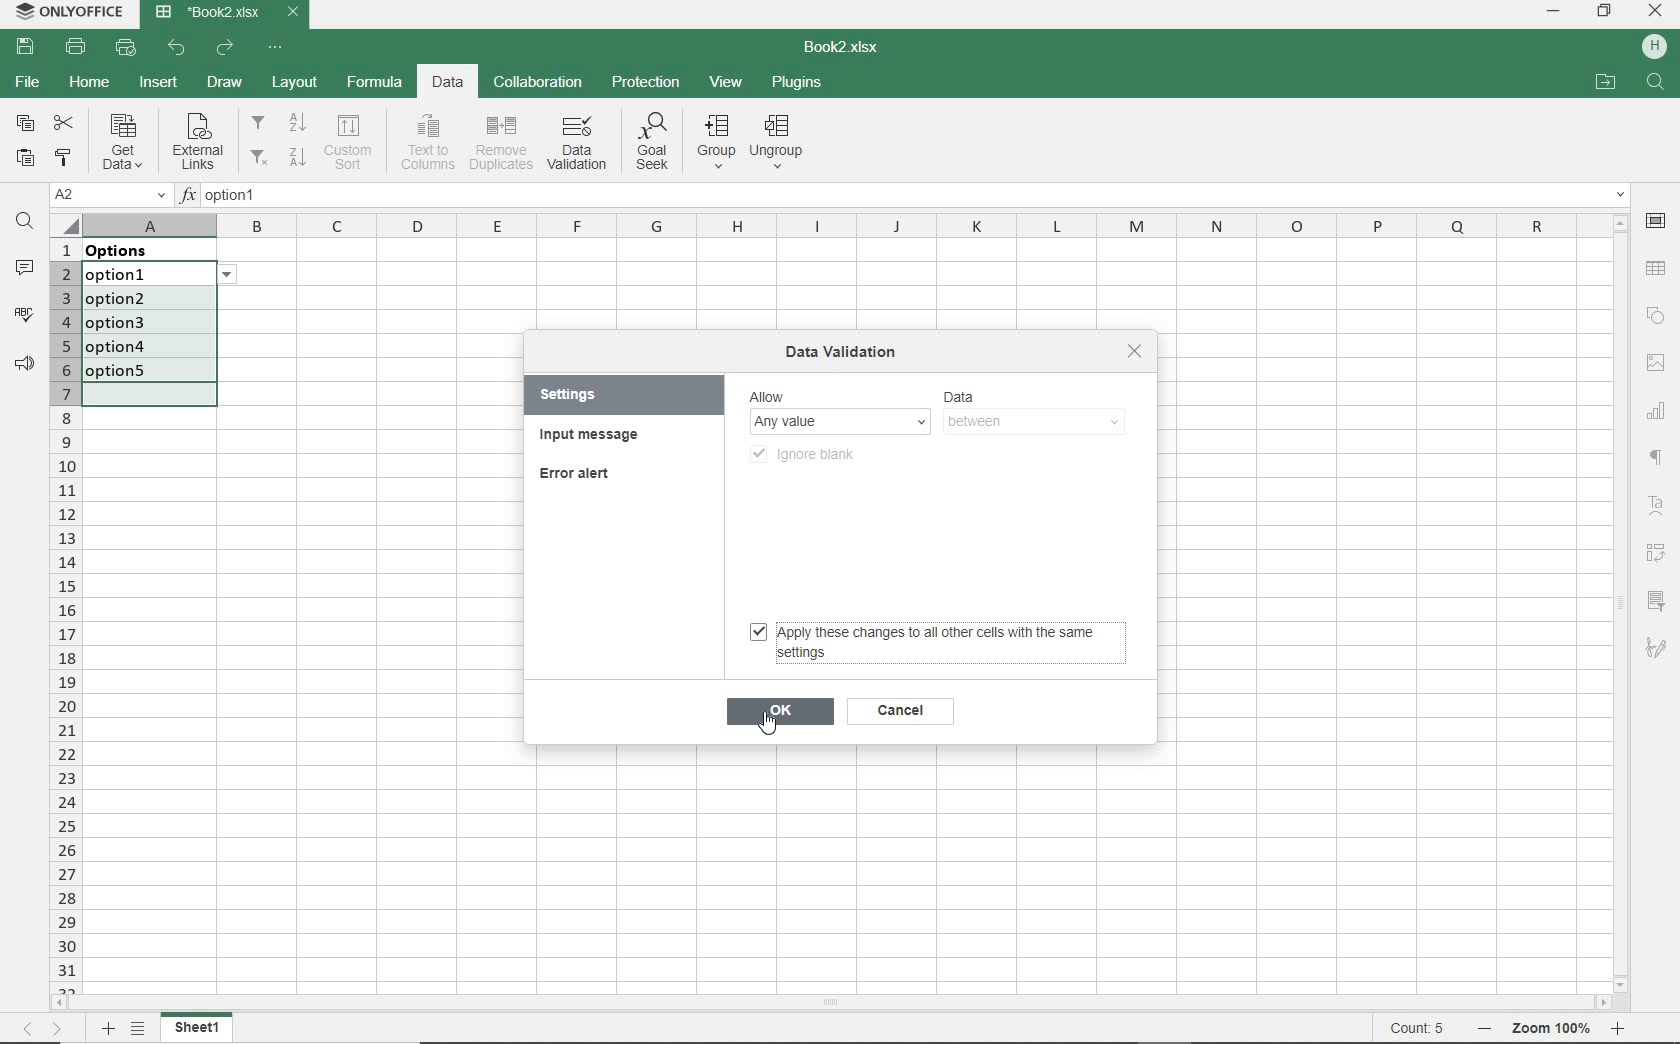  I want to click on Reverse , so click(1661, 553).